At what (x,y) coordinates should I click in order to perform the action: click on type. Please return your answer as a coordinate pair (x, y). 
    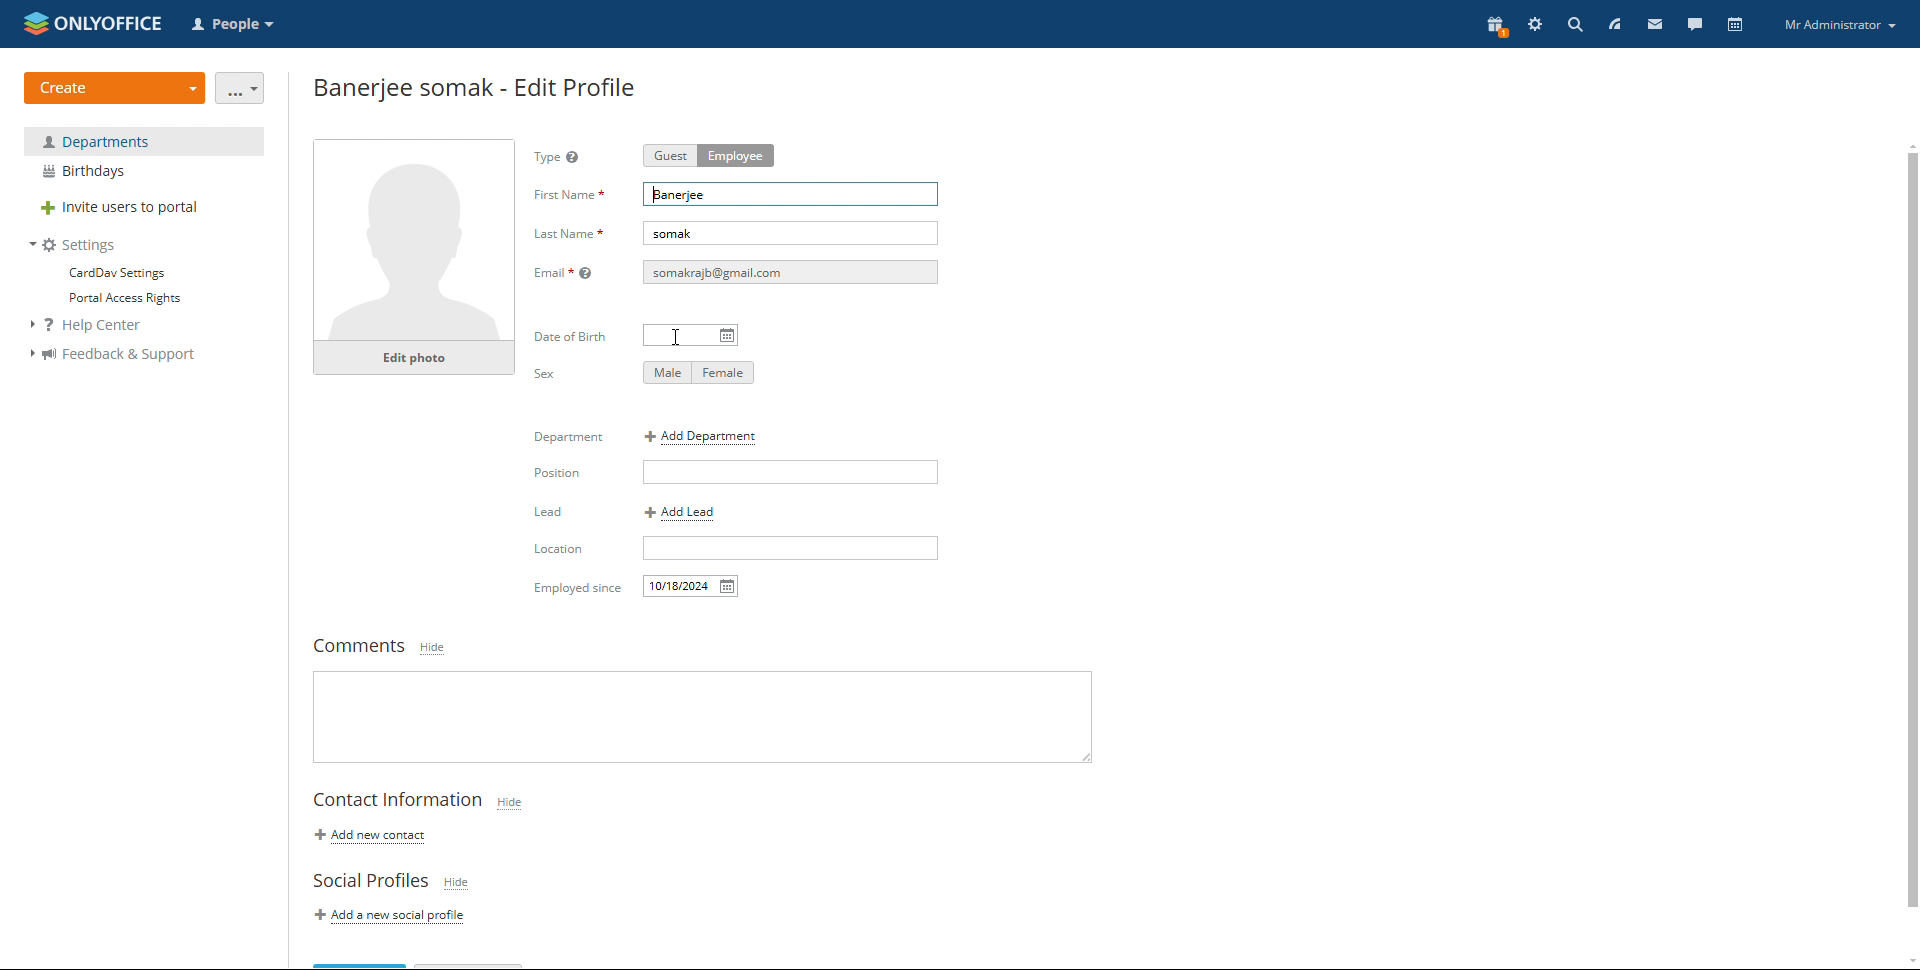
    Looking at the image, I should click on (563, 159).